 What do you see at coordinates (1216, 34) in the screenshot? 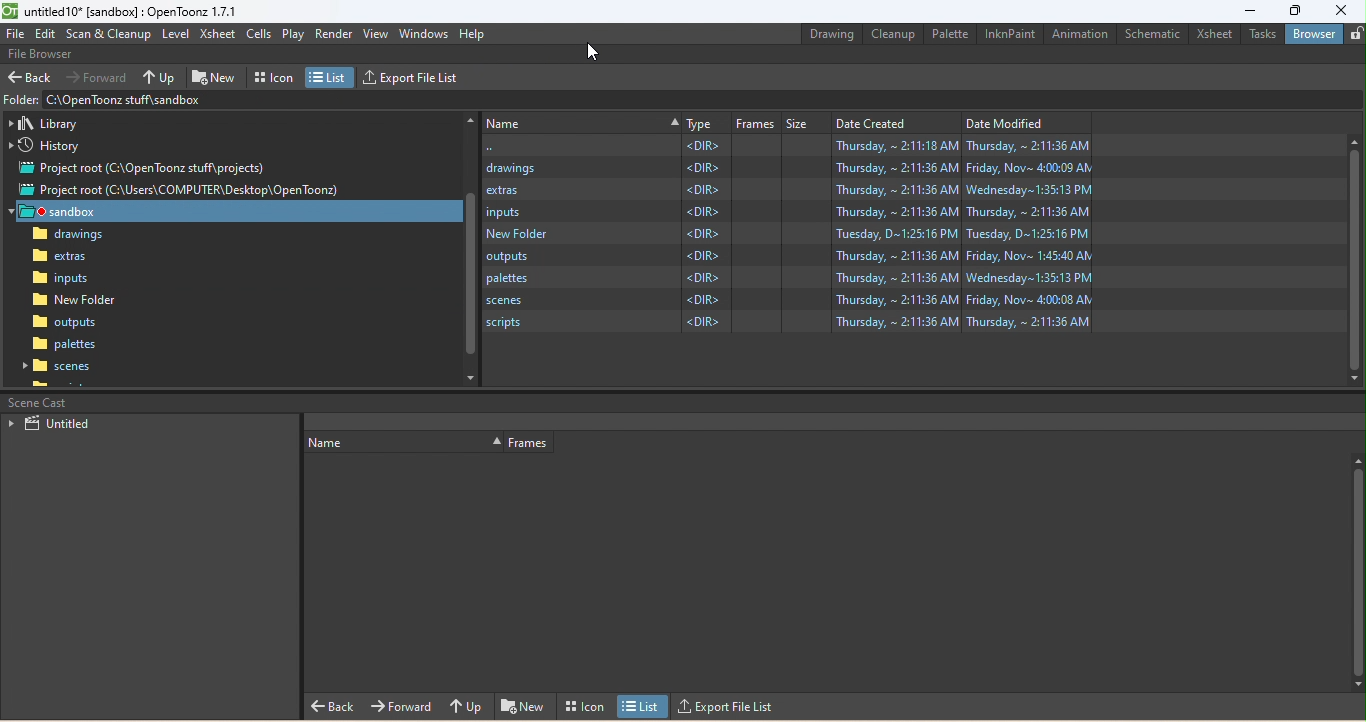
I see `Xsheet` at bounding box center [1216, 34].